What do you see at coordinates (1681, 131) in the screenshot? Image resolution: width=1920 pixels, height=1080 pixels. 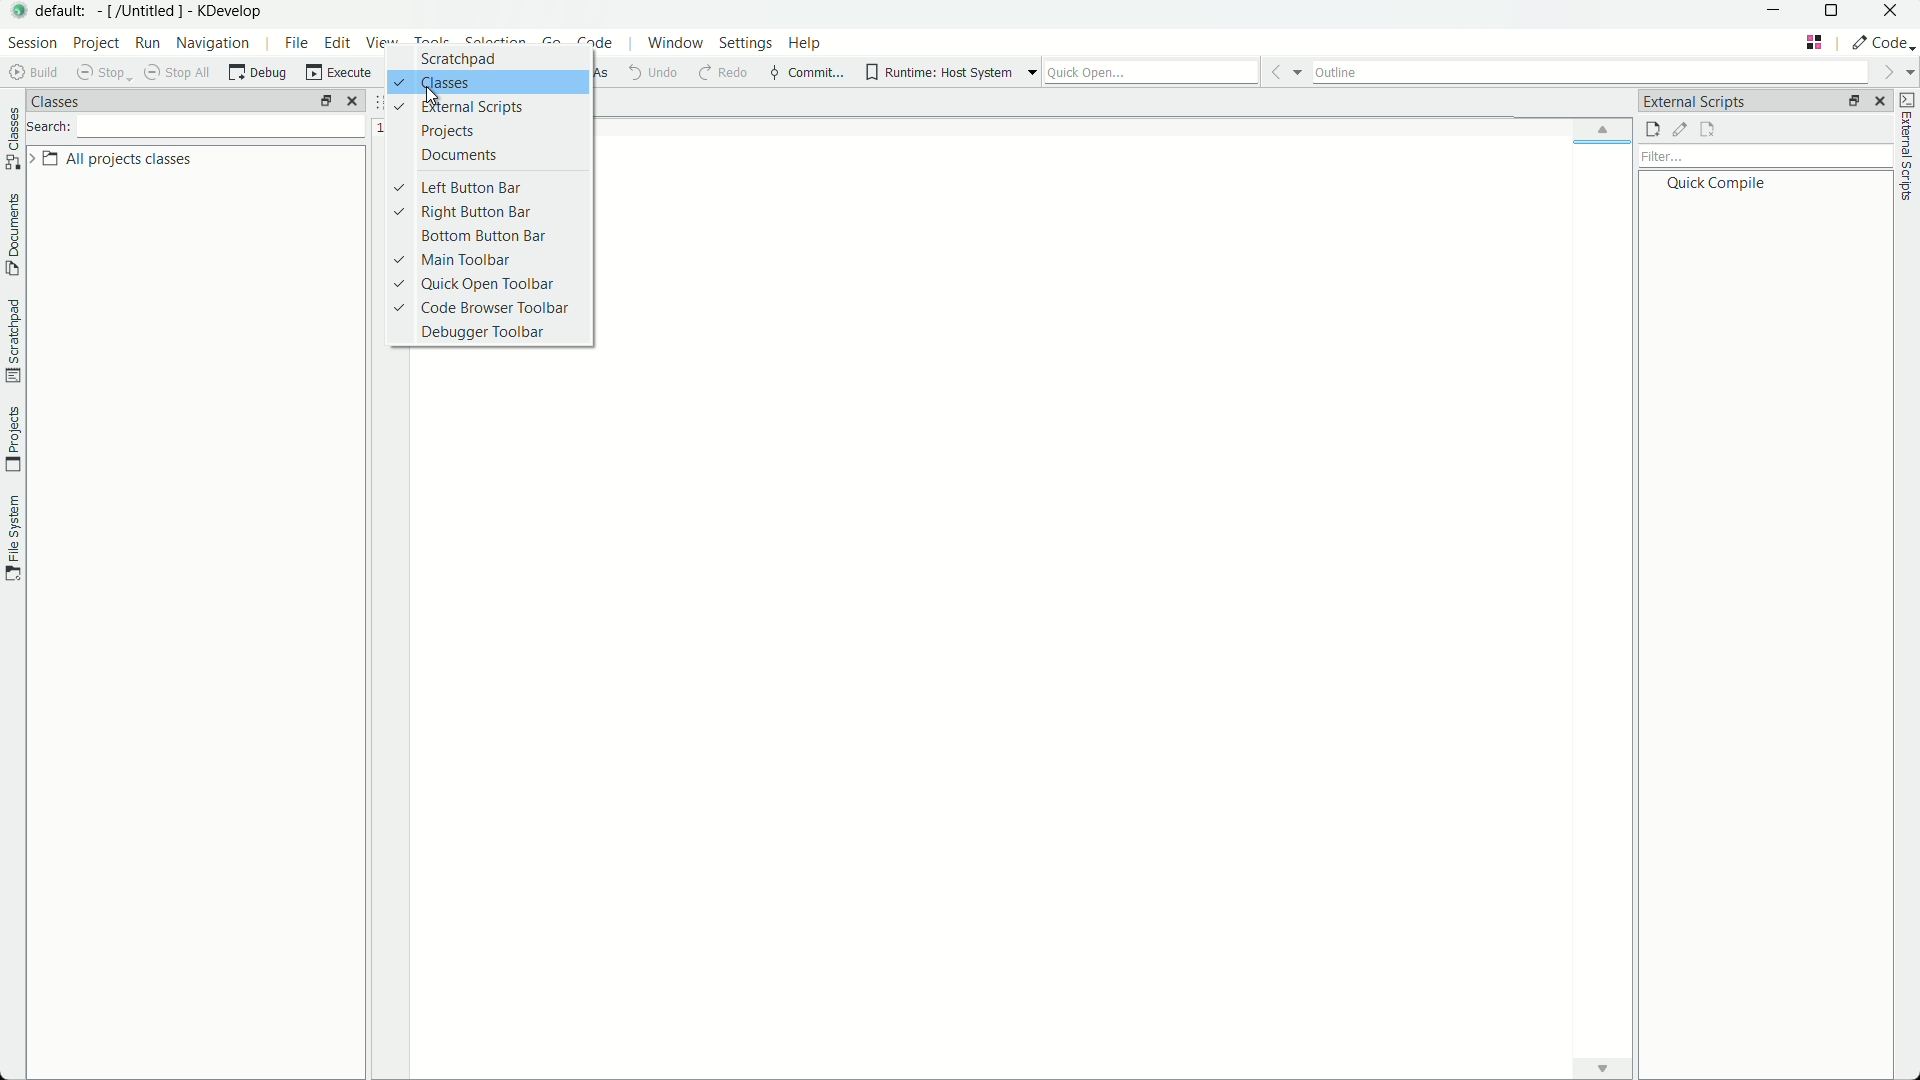 I see `edit external scripts` at bounding box center [1681, 131].